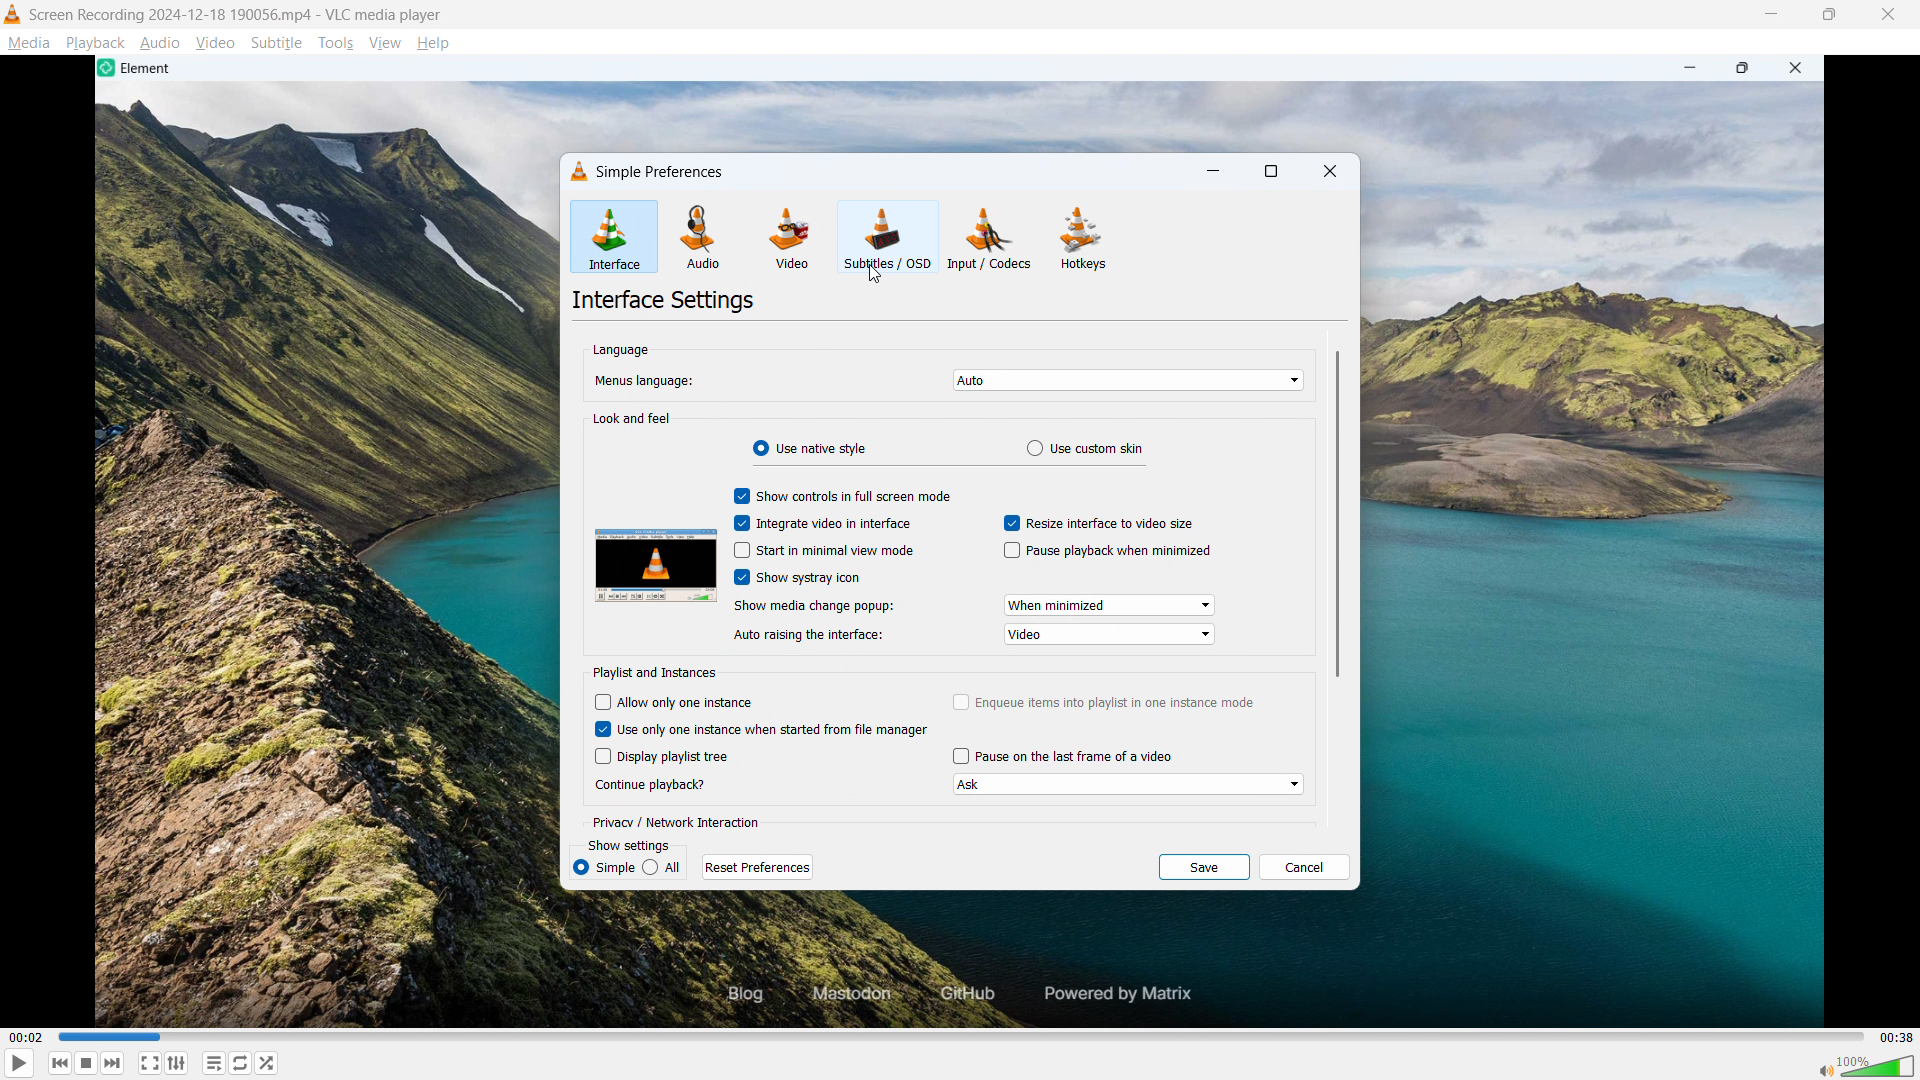  What do you see at coordinates (1076, 755) in the screenshot?
I see `Pause on the last frame of a video ` at bounding box center [1076, 755].